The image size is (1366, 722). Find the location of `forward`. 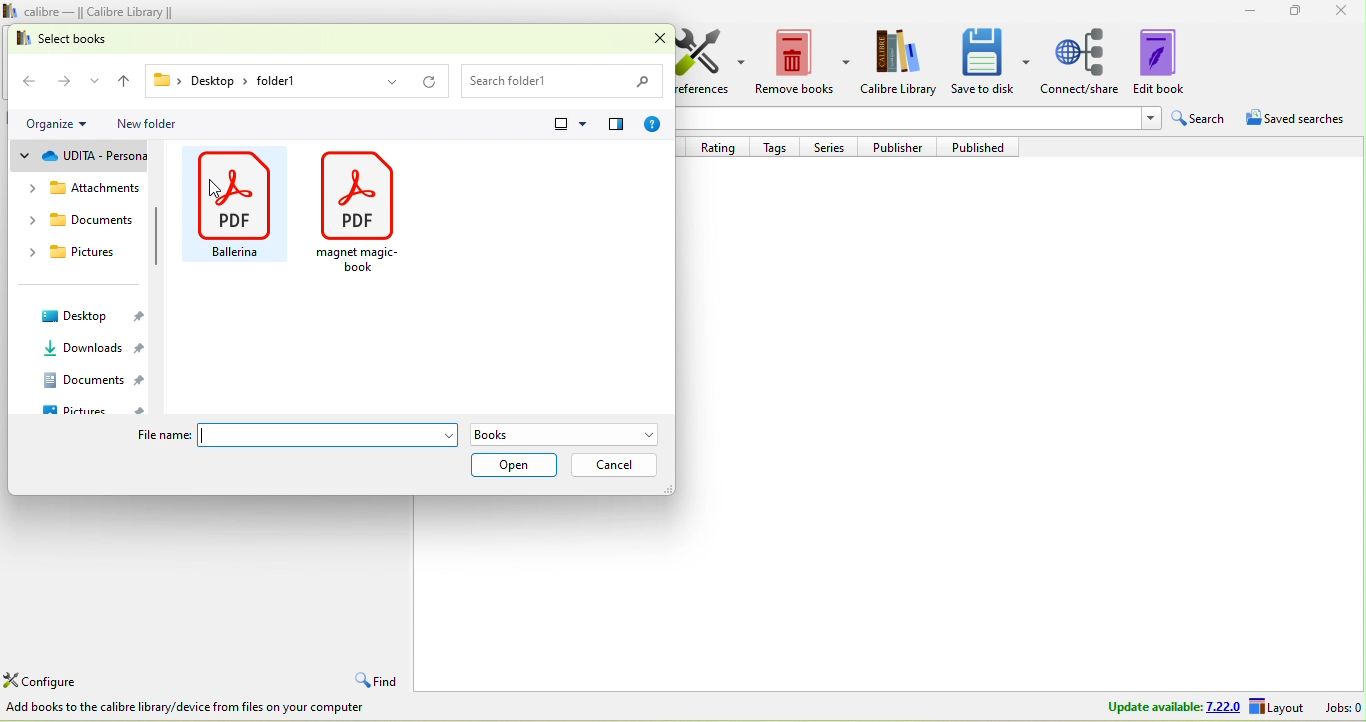

forward is located at coordinates (79, 79).